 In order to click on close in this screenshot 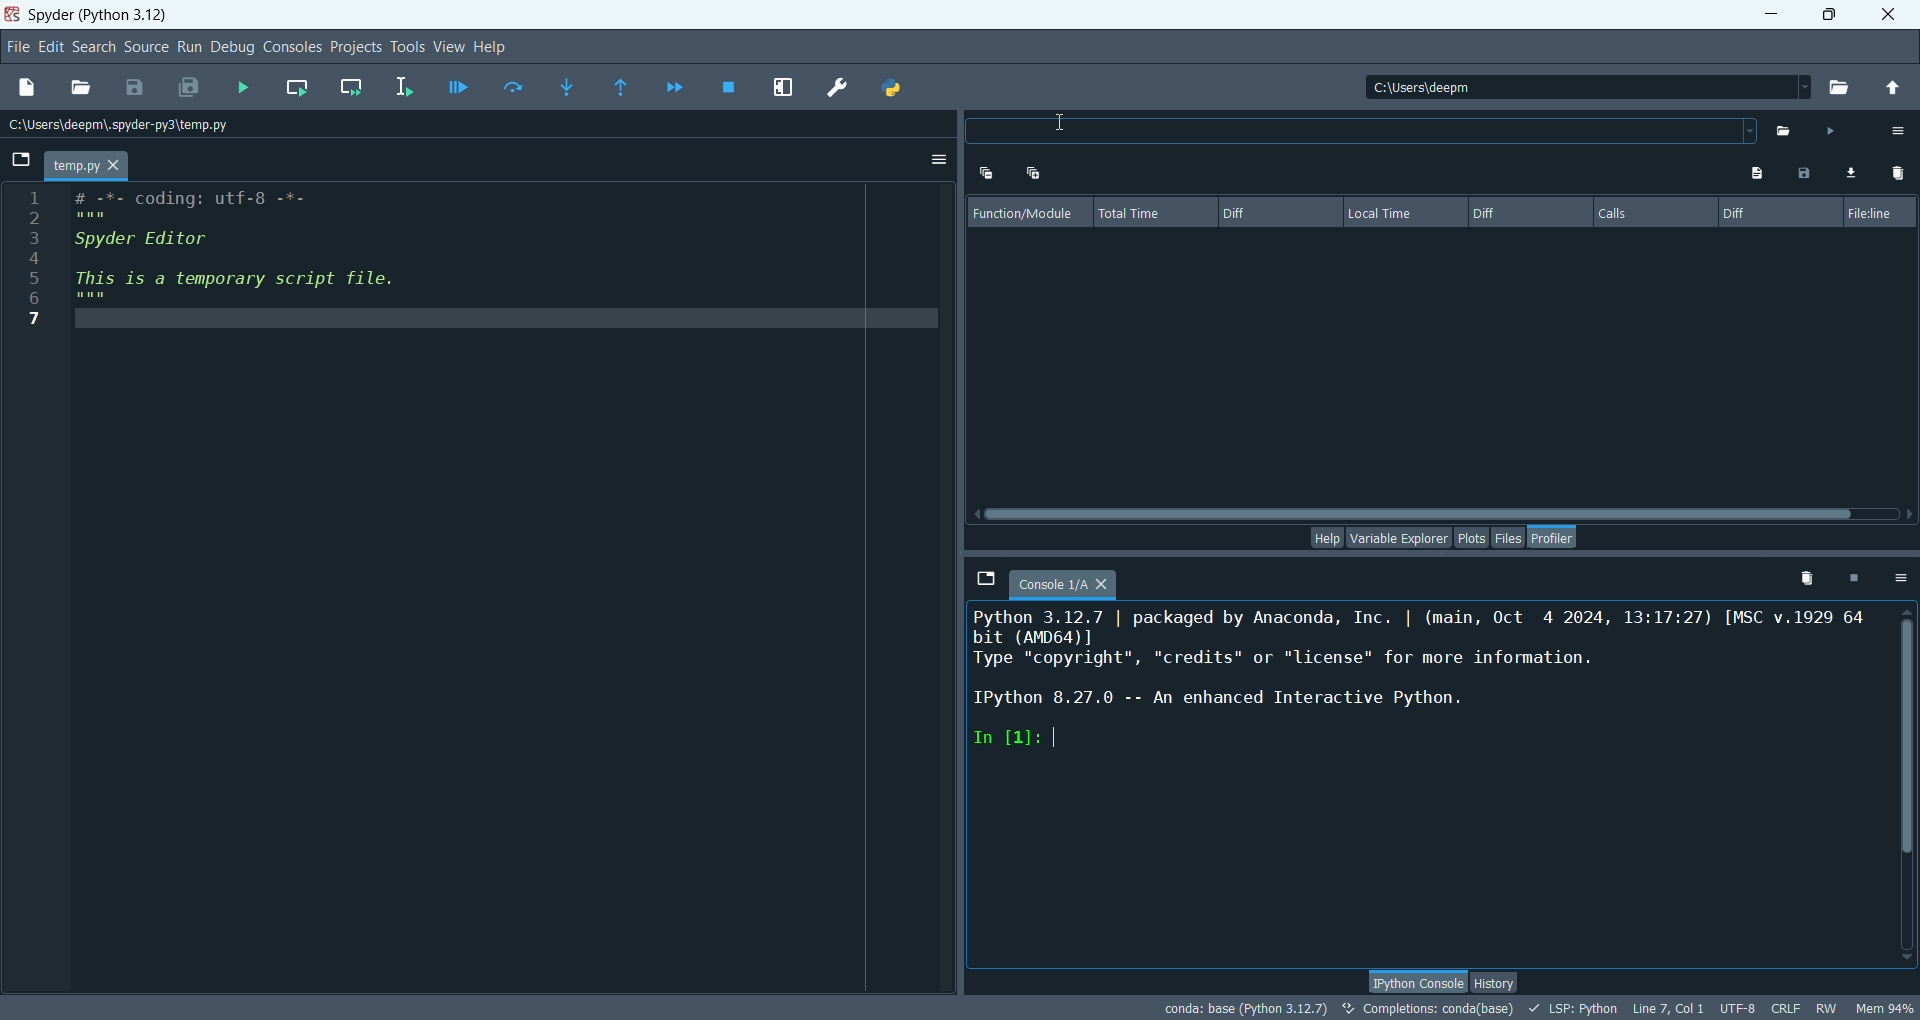, I will do `click(1891, 13)`.